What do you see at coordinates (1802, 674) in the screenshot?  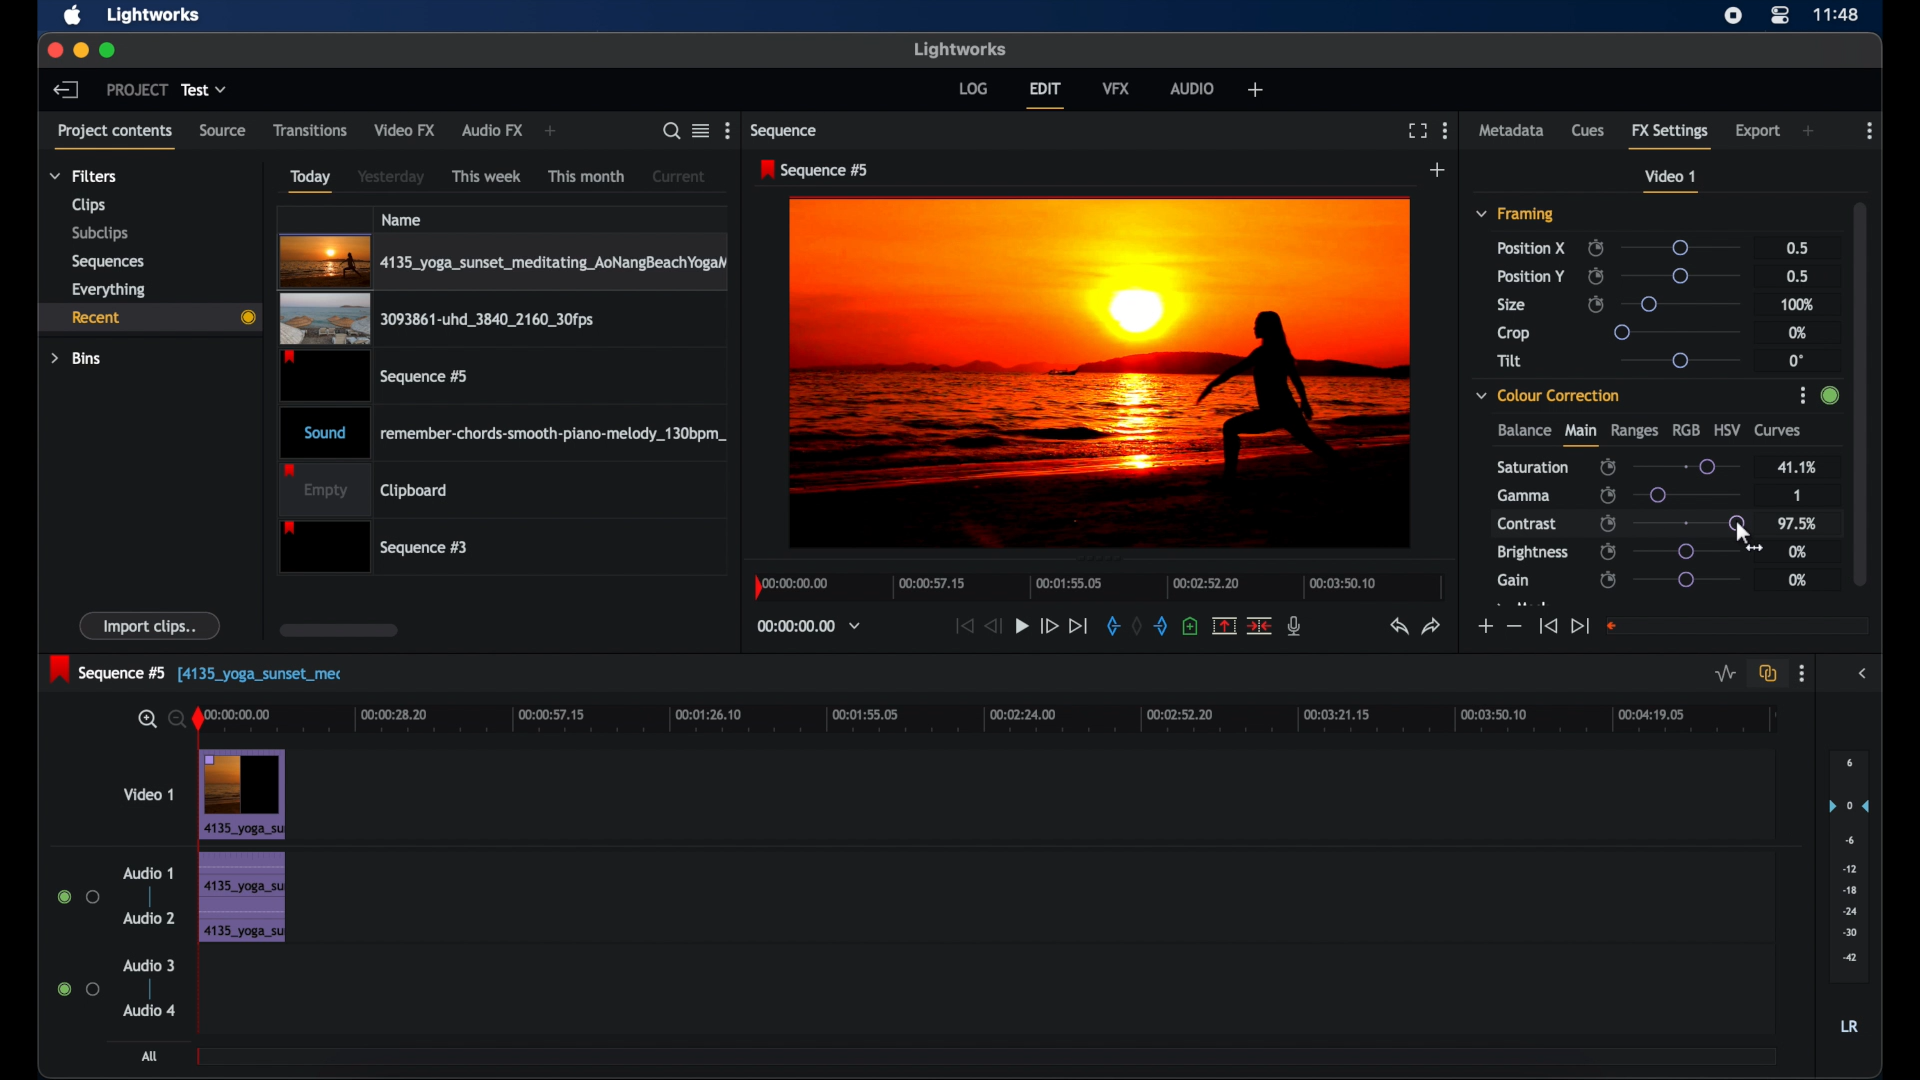 I see `more options` at bounding box center [1802, 674].